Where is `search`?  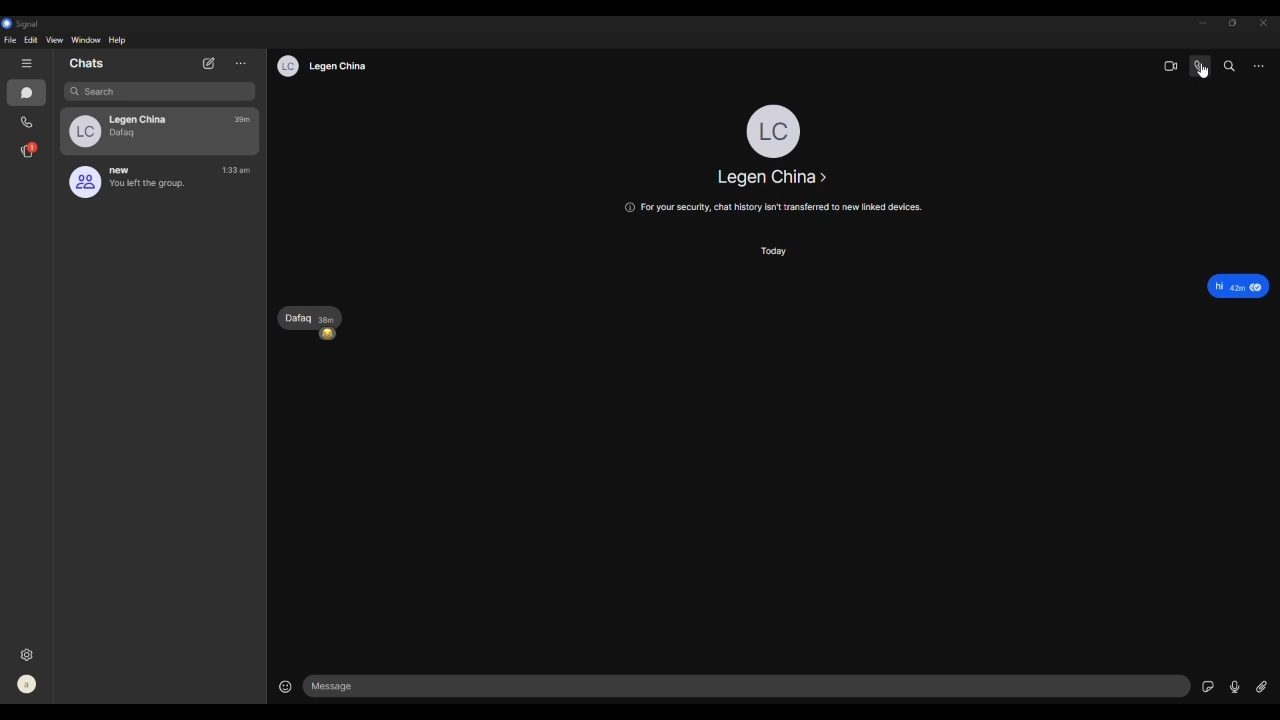 search is located at coordinates (1229, 66).